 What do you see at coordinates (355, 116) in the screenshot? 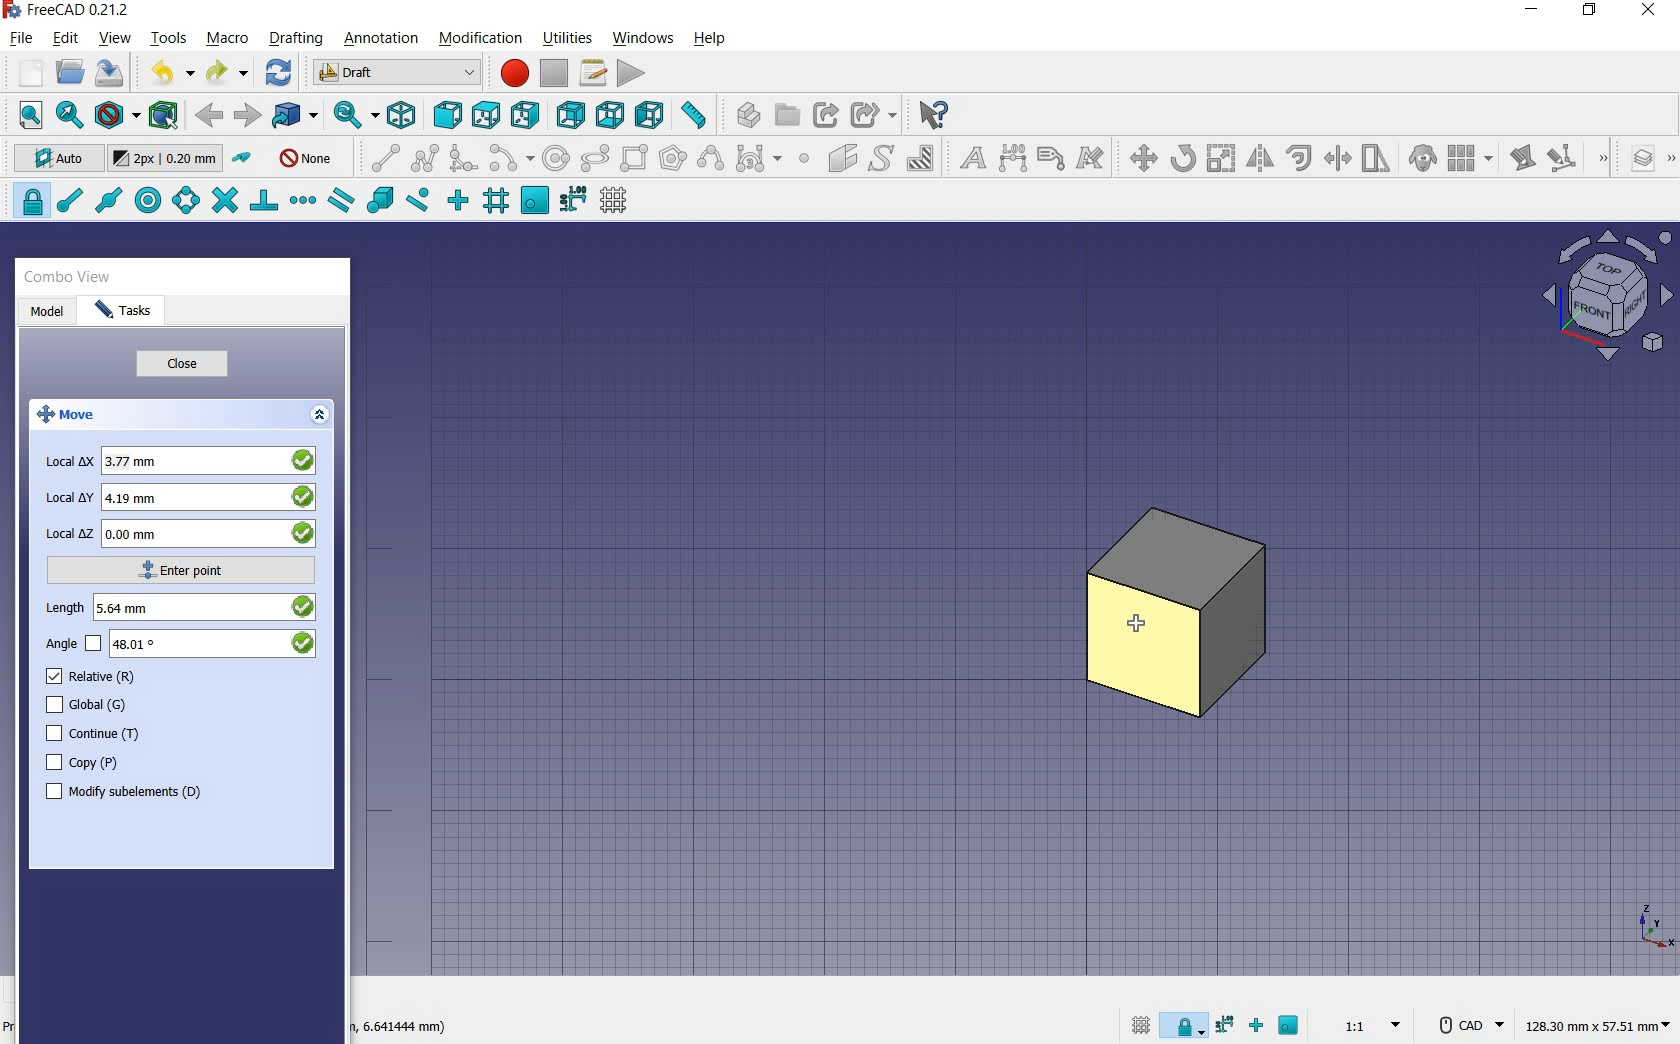
I see `sync view` at bounding box center [355, 116].